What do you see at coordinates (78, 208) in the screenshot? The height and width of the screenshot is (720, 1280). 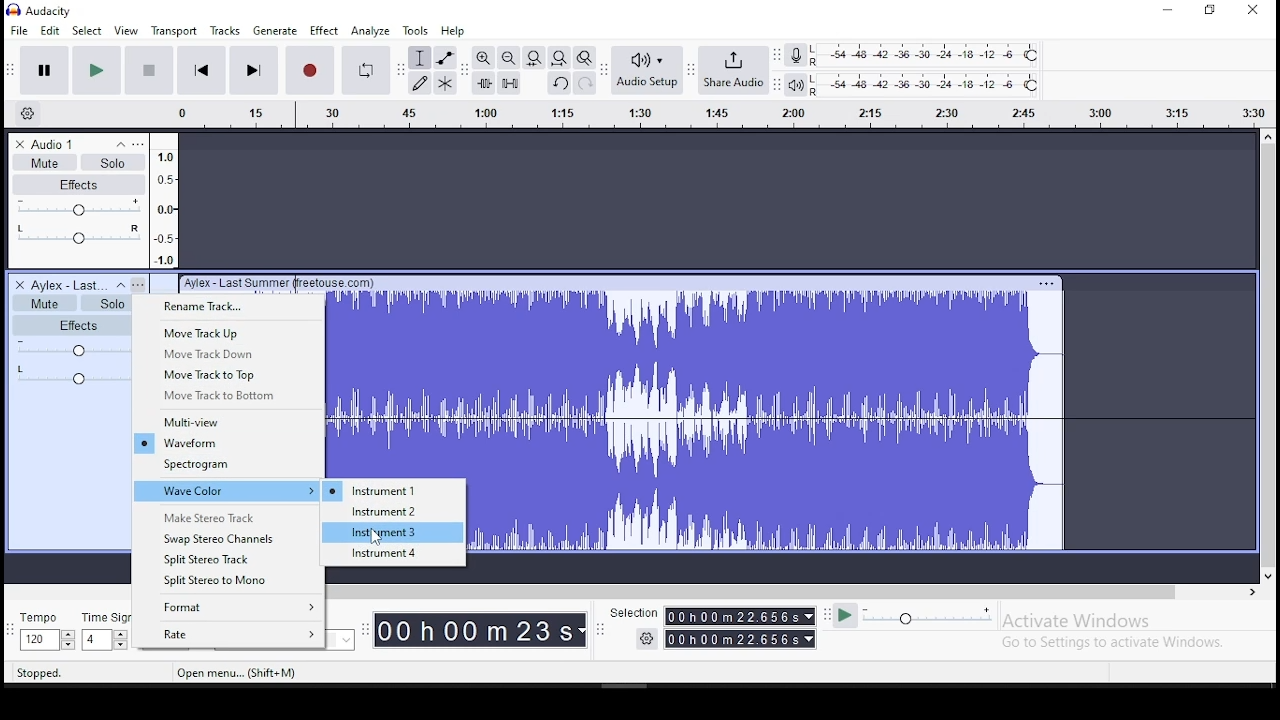 I see `volume` at bounding box center [78, 208].